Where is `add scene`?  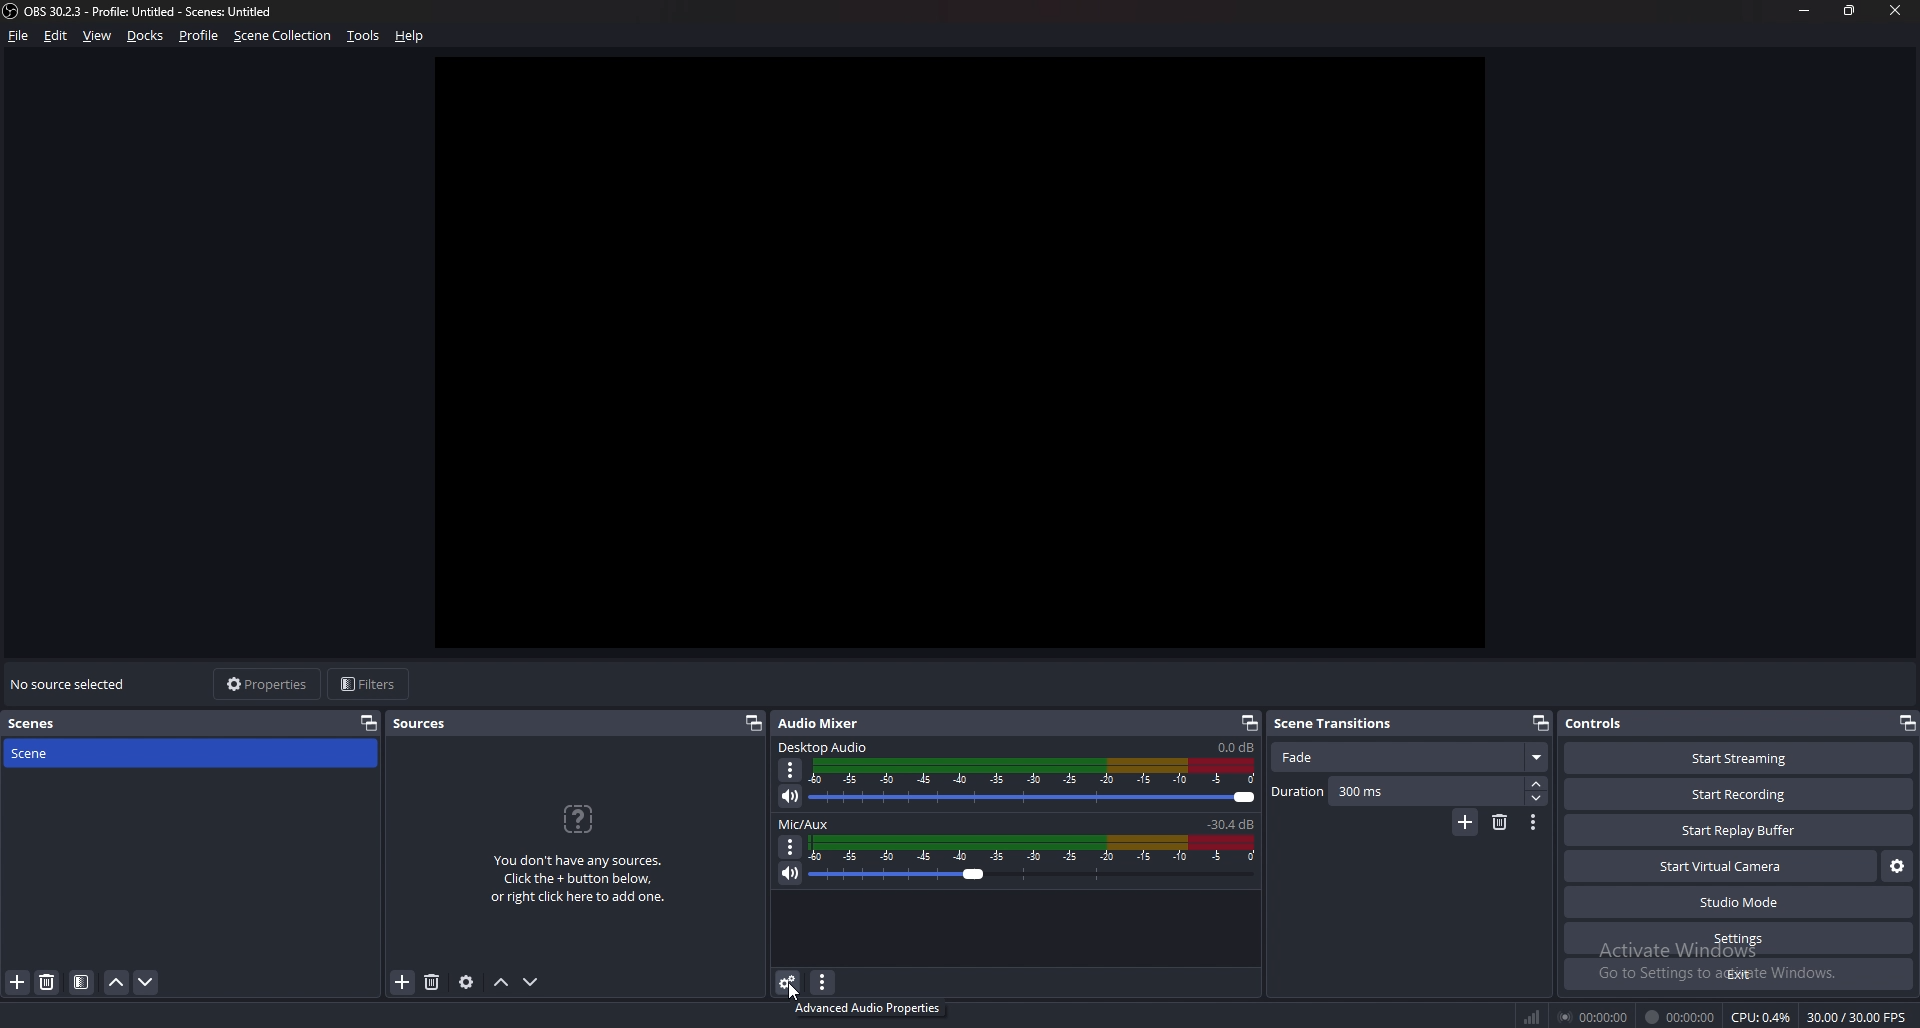
add scene is located at coordinates (1465, 823).